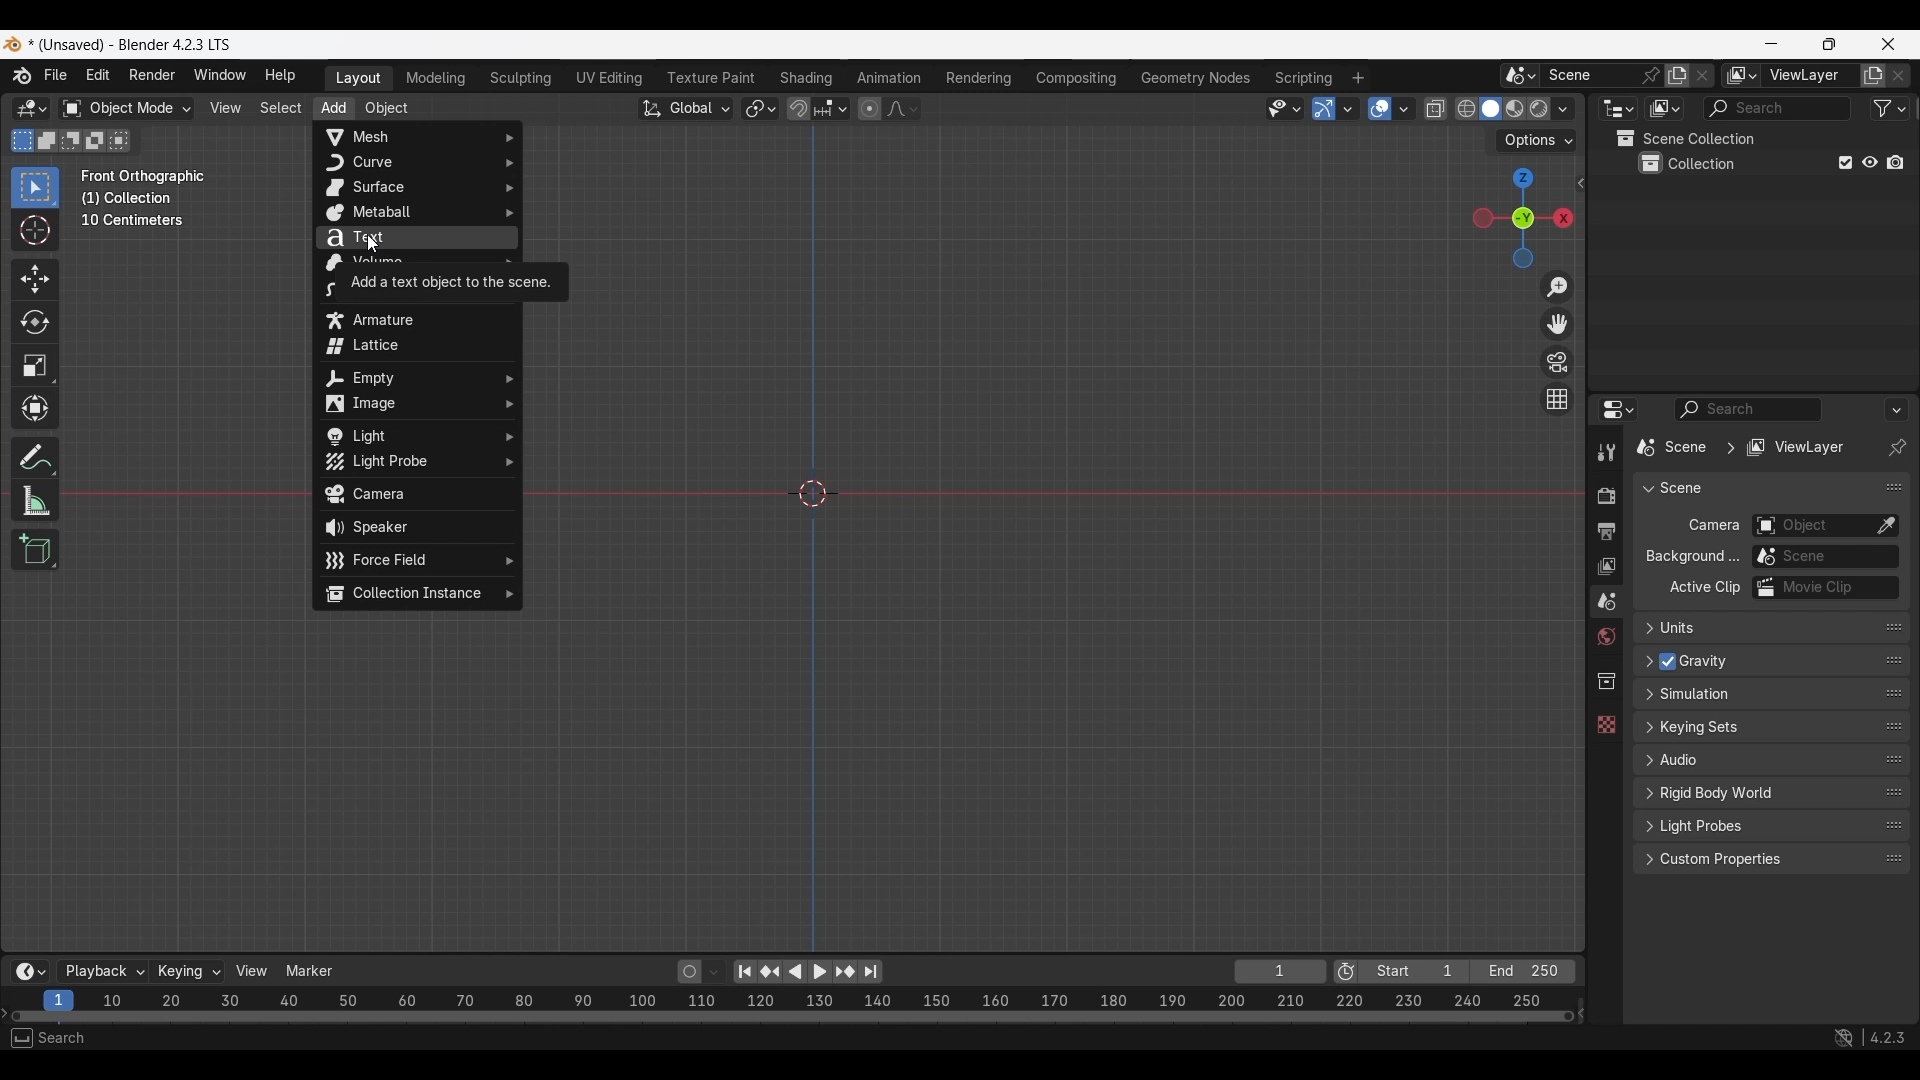  Describe the element at coordinates (35, 550) in the screenshot. I see `Add cube` at that location.